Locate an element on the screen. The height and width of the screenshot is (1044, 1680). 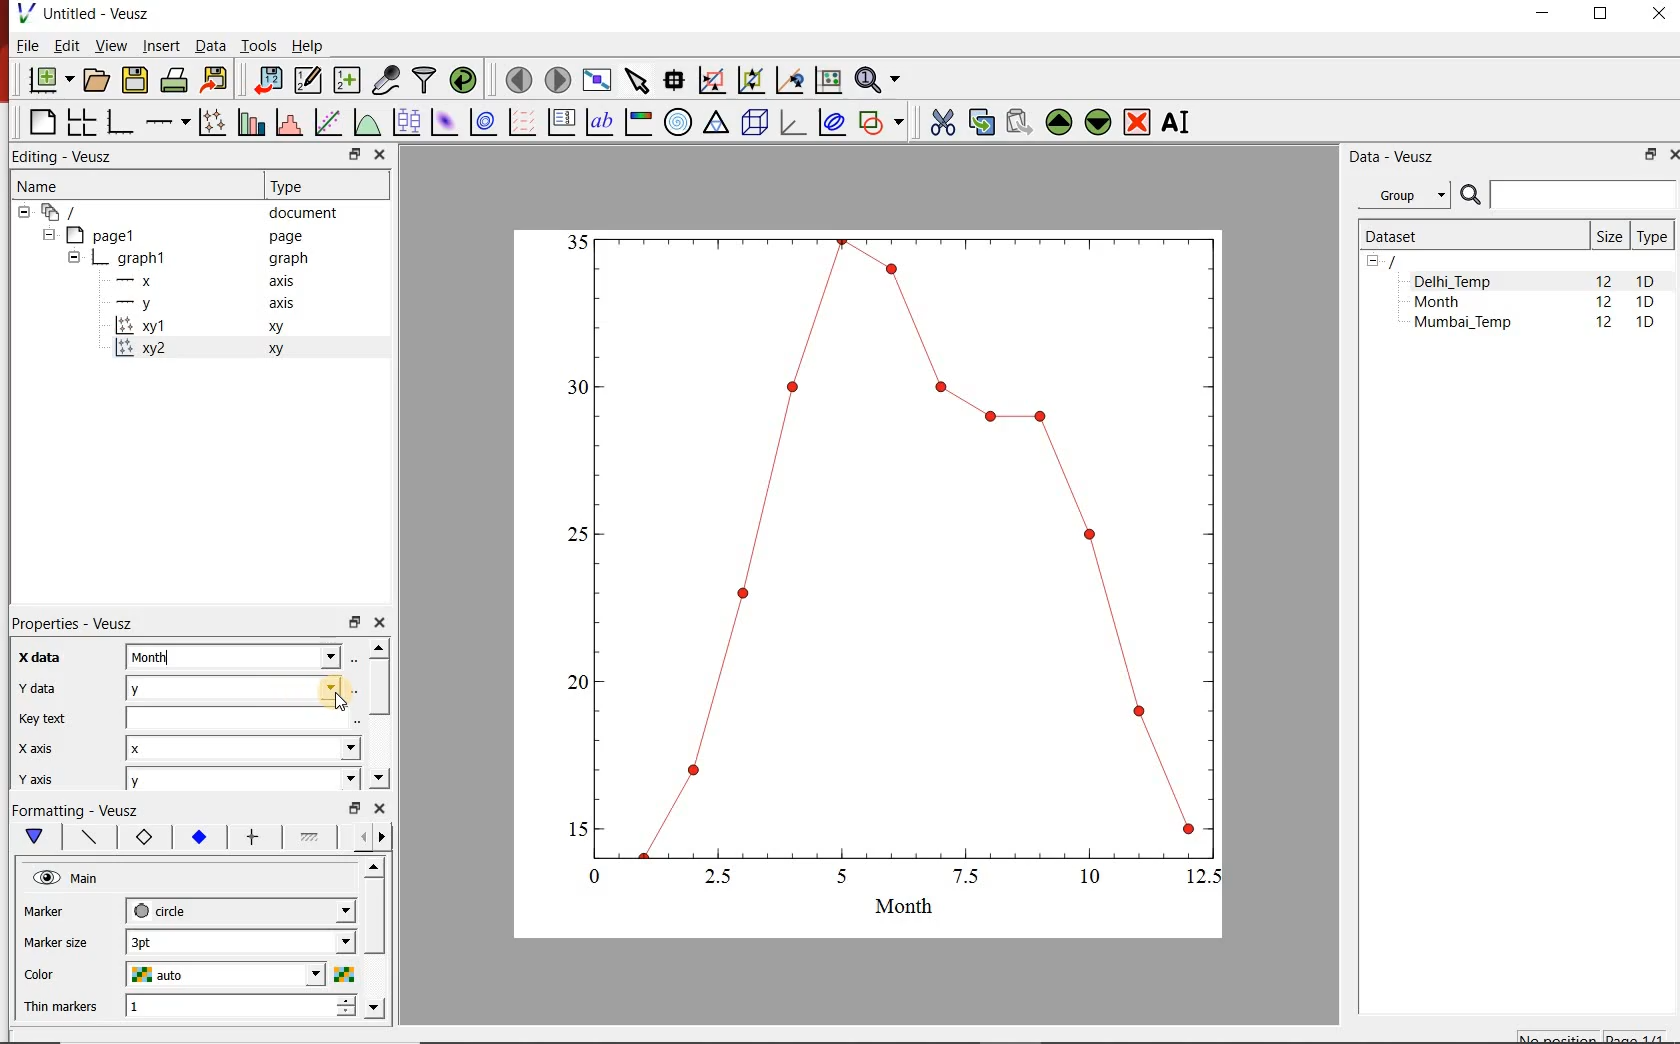
Untitled-Veusz is located at coordinates (89, 13).